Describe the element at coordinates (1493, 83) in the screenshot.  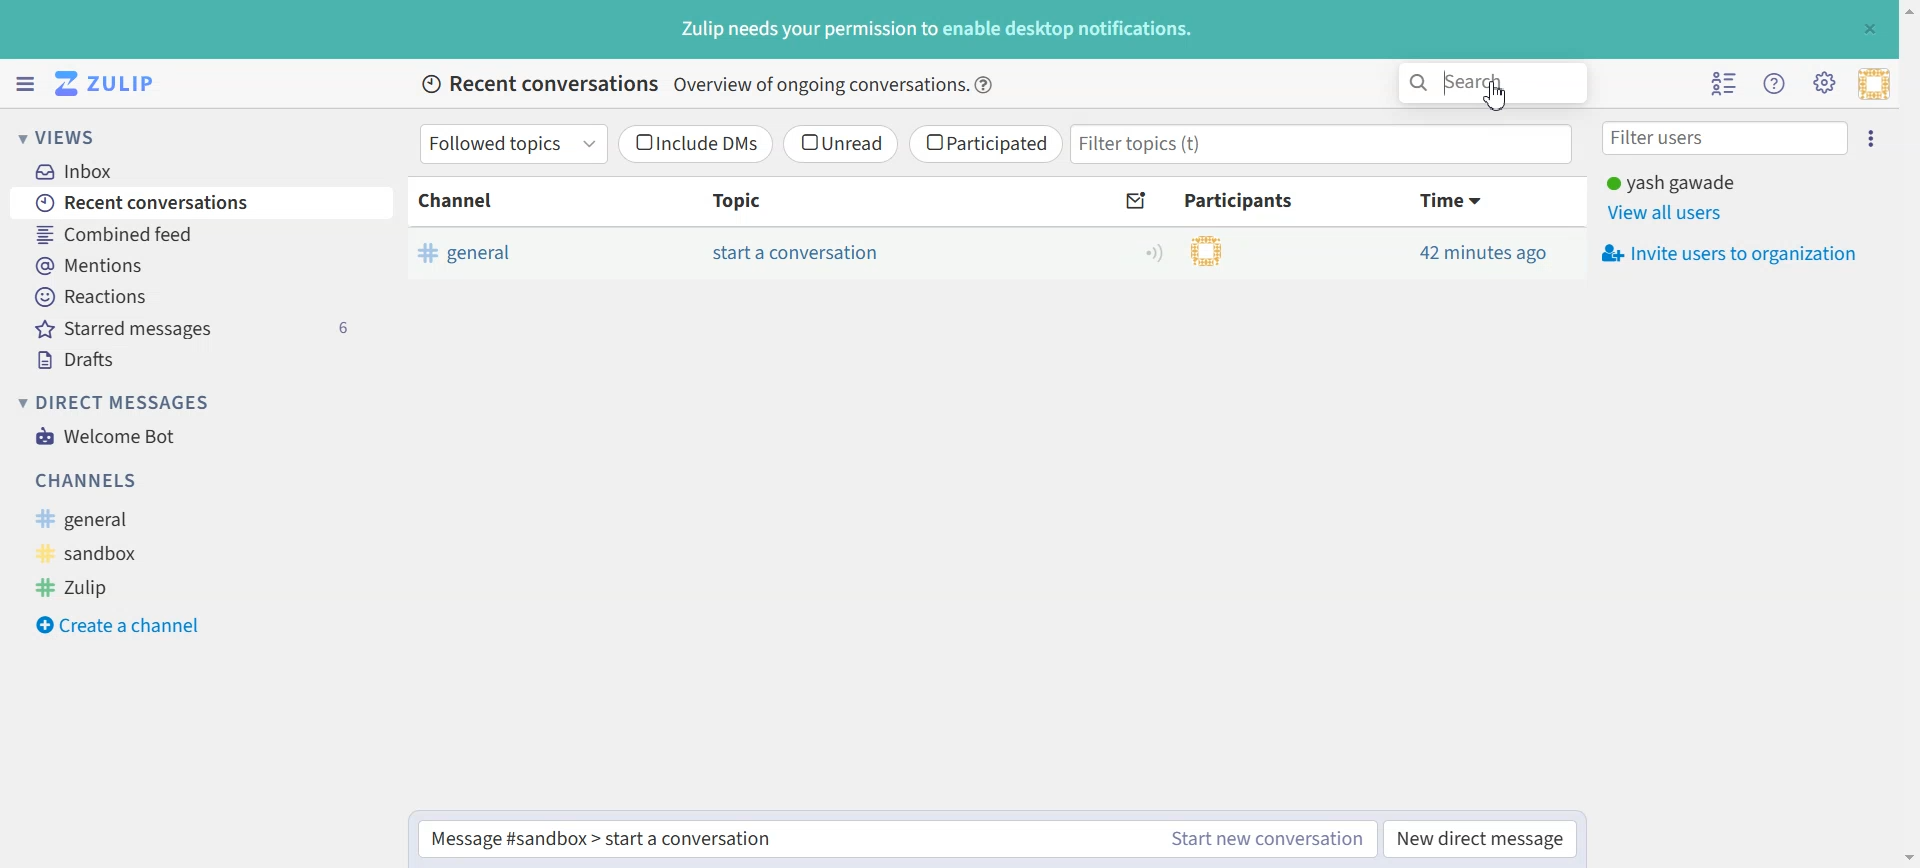
I see `Search Bar` at that location.